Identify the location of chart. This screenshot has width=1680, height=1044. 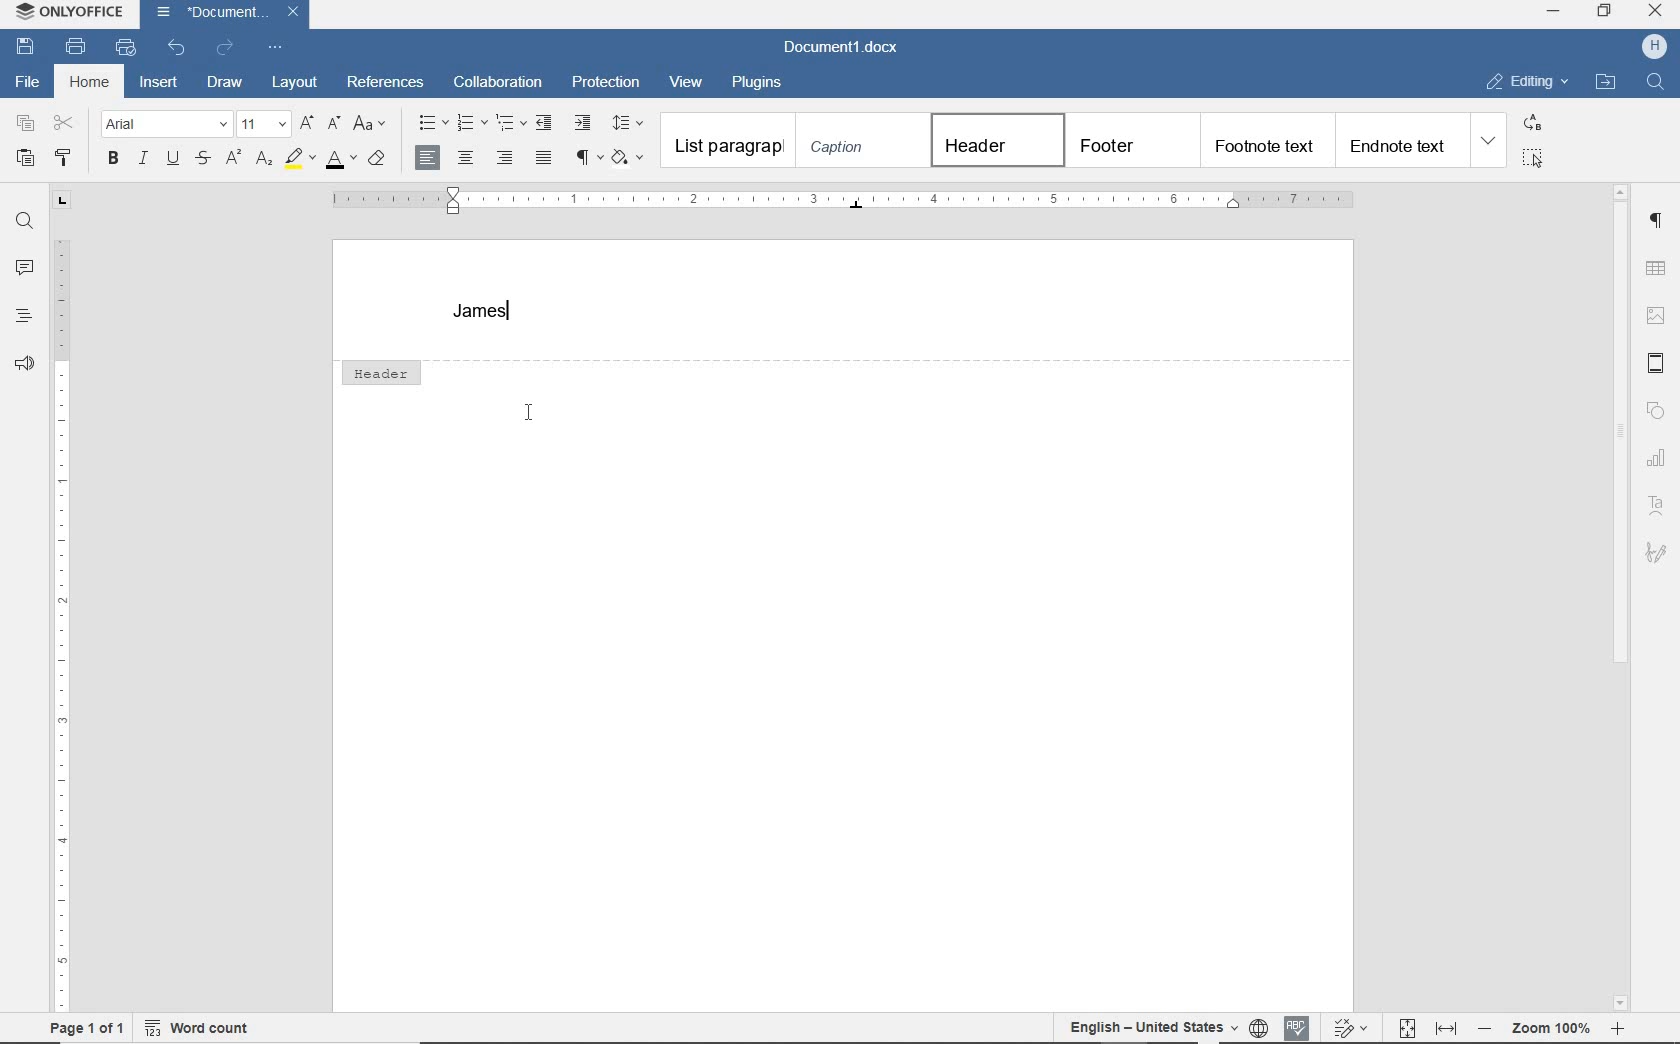
(1659, 455).